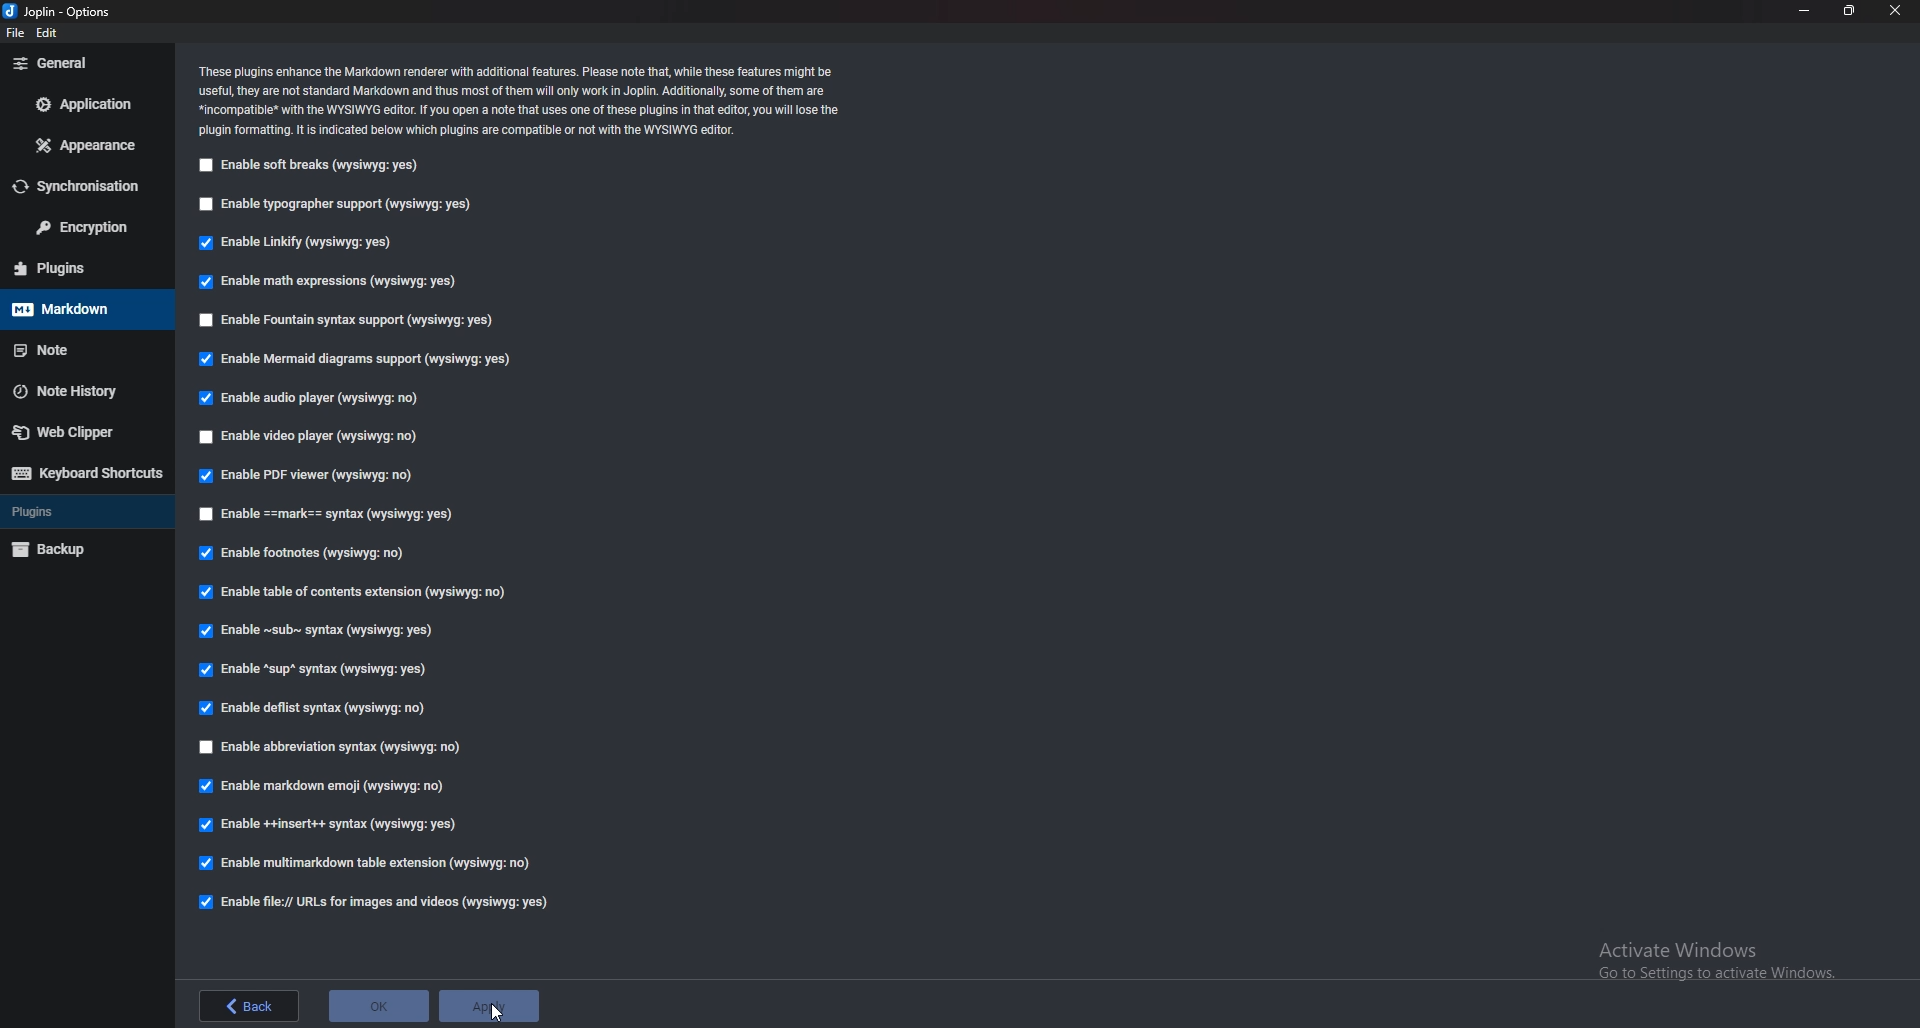 The width and height of the screenshot is (1920, 1028). Describe the element at coordinates (1805, 13) in the screenshot. I see `Minimize` at that location.